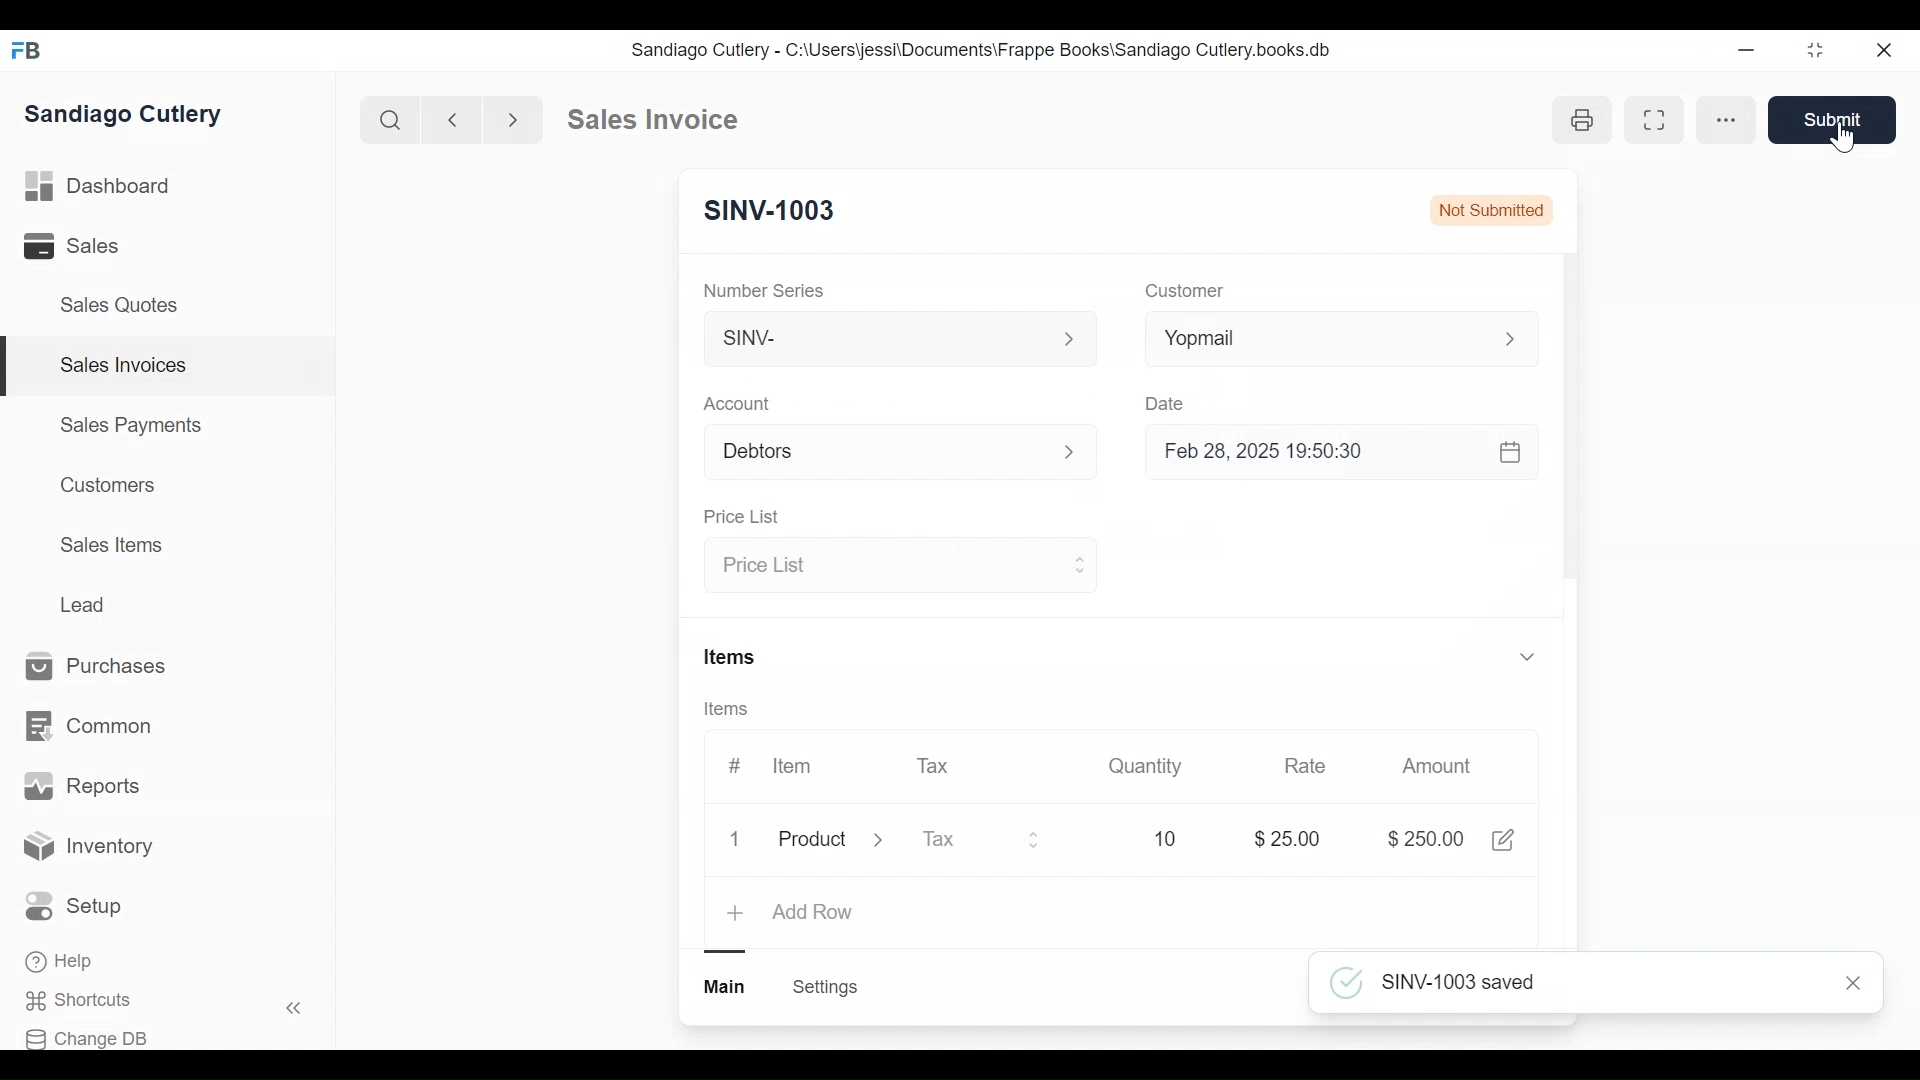  Describe the element at coordinates (27, 50) in the screenshot. I see `FB logo` at that location.